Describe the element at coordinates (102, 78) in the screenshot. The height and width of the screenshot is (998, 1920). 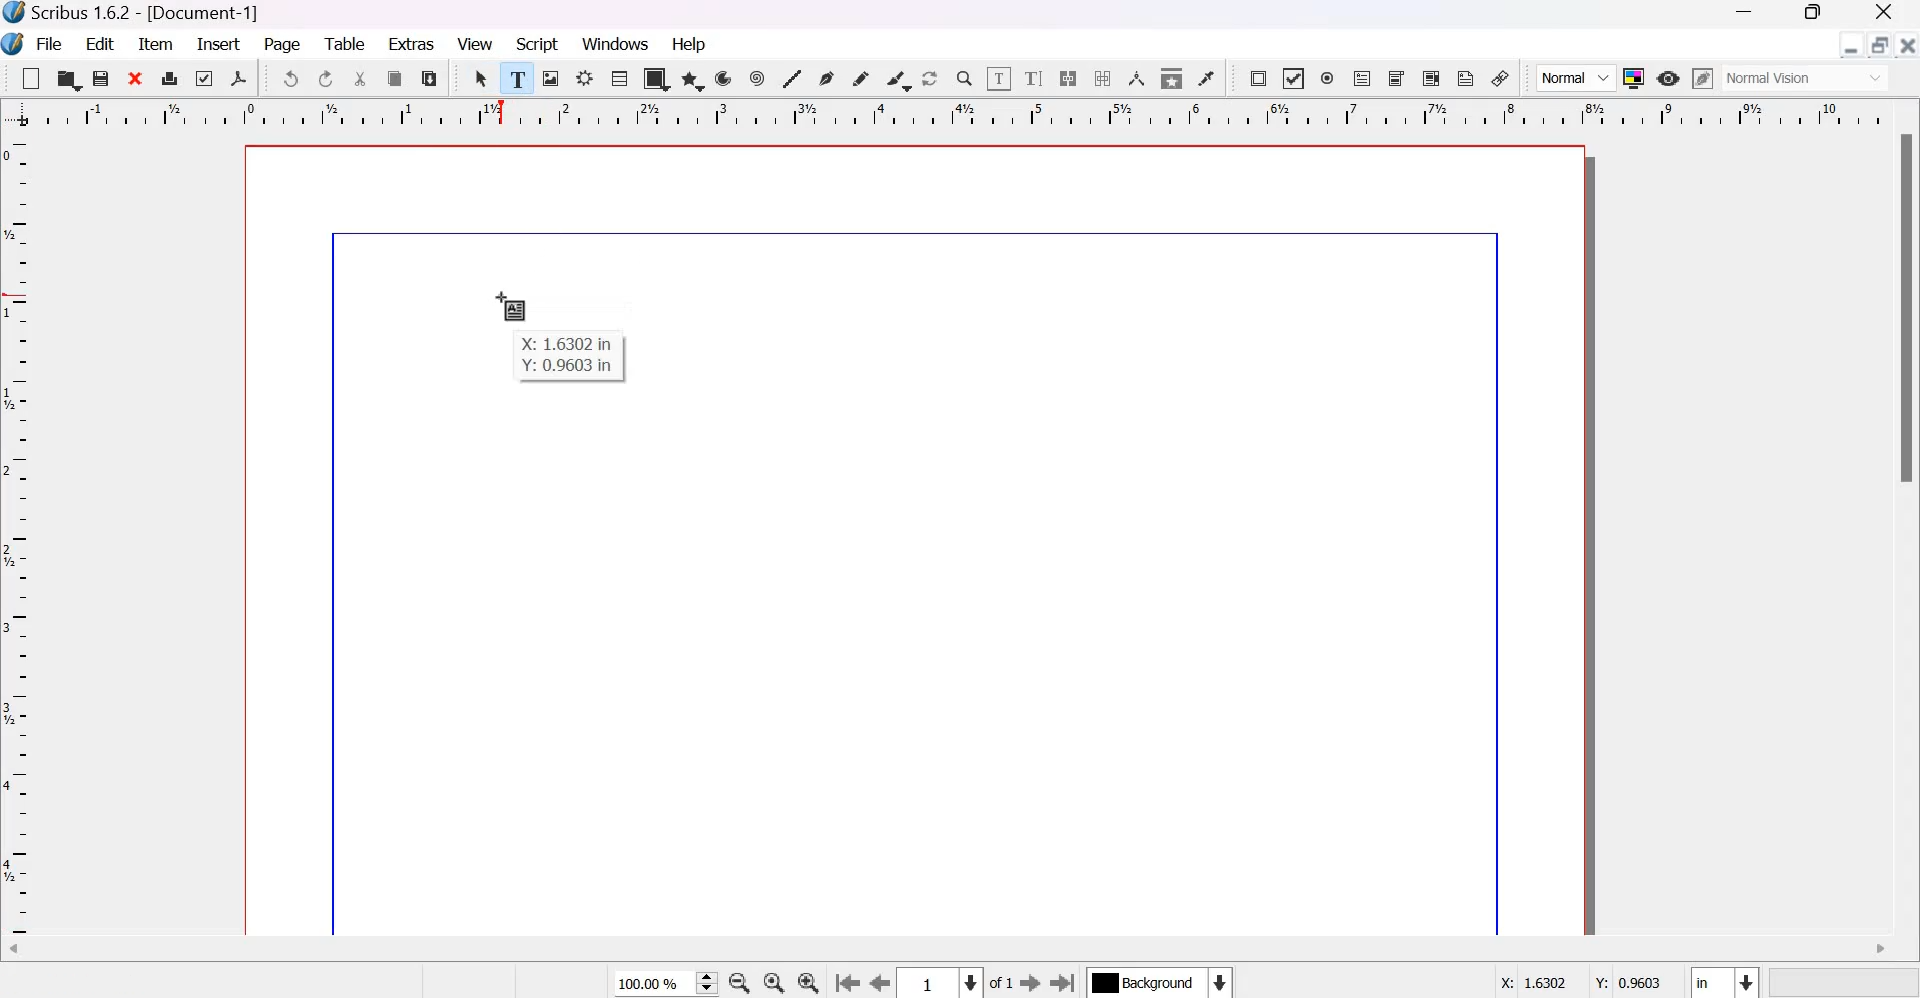
I see `save` at that location.